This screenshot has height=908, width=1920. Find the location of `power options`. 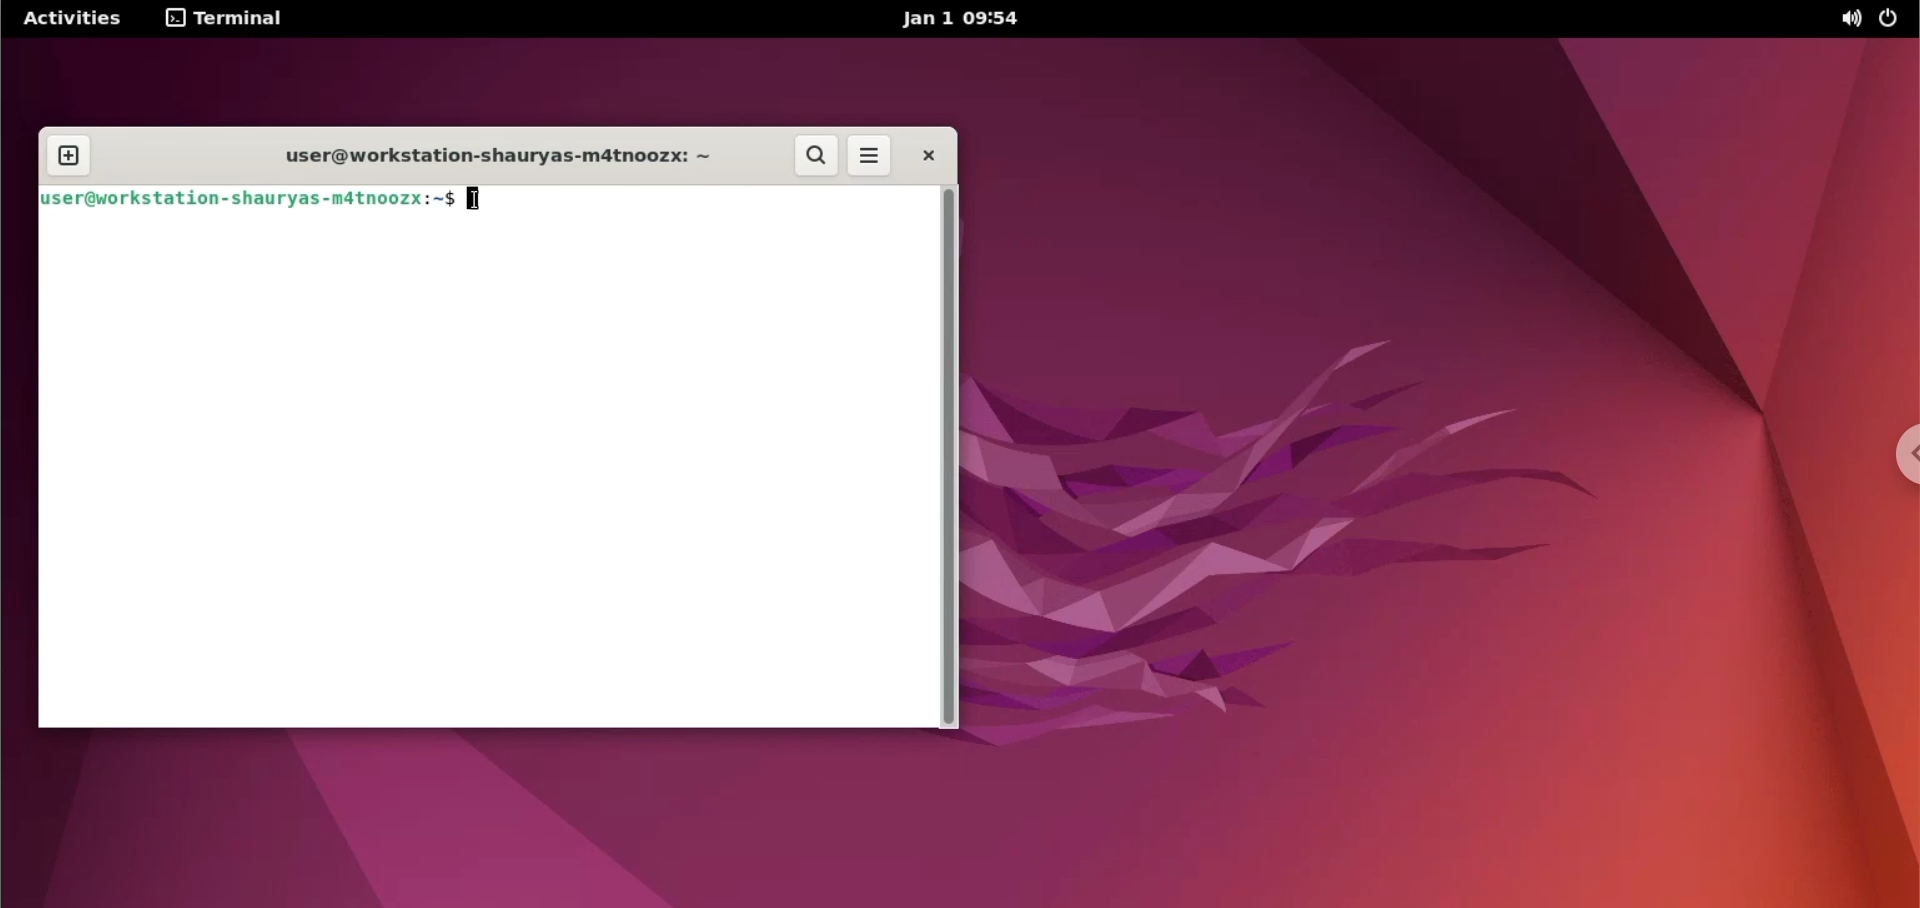

power options is located at coordinates (1895, 19).